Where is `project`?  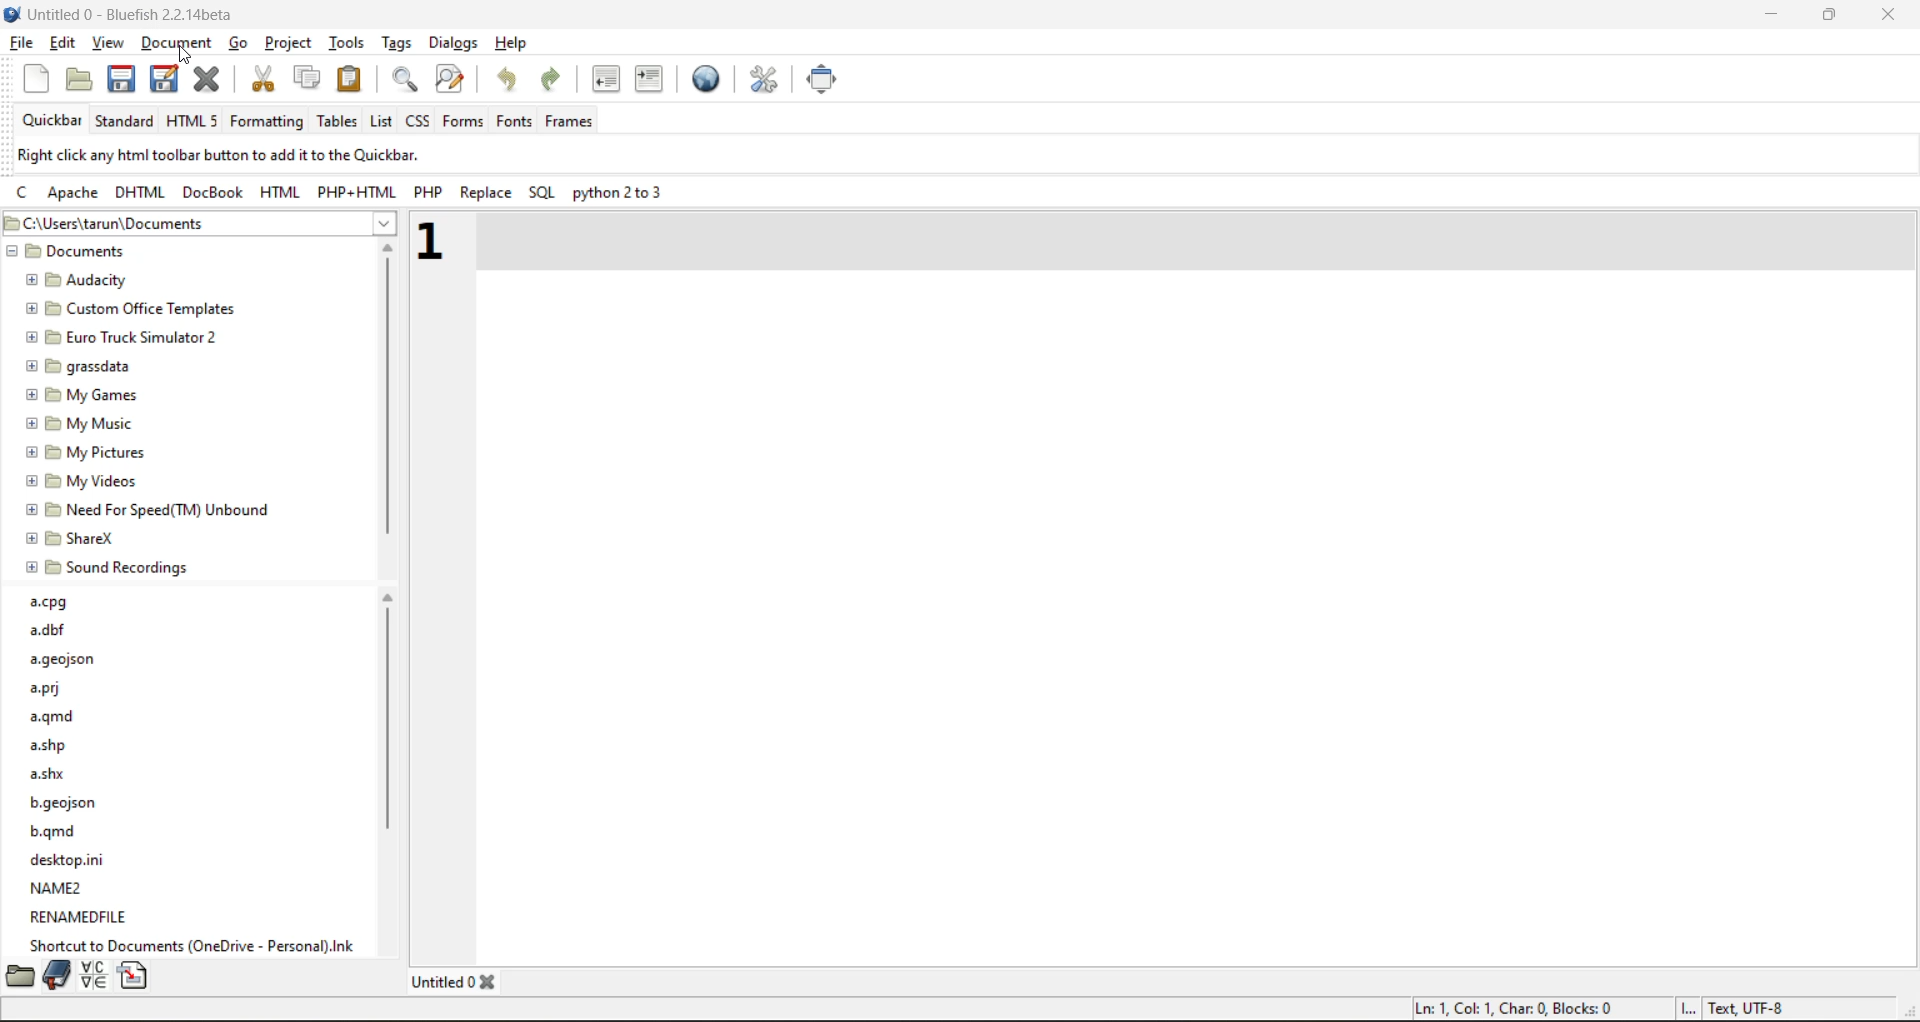
project is located at coordinates (292, 42).